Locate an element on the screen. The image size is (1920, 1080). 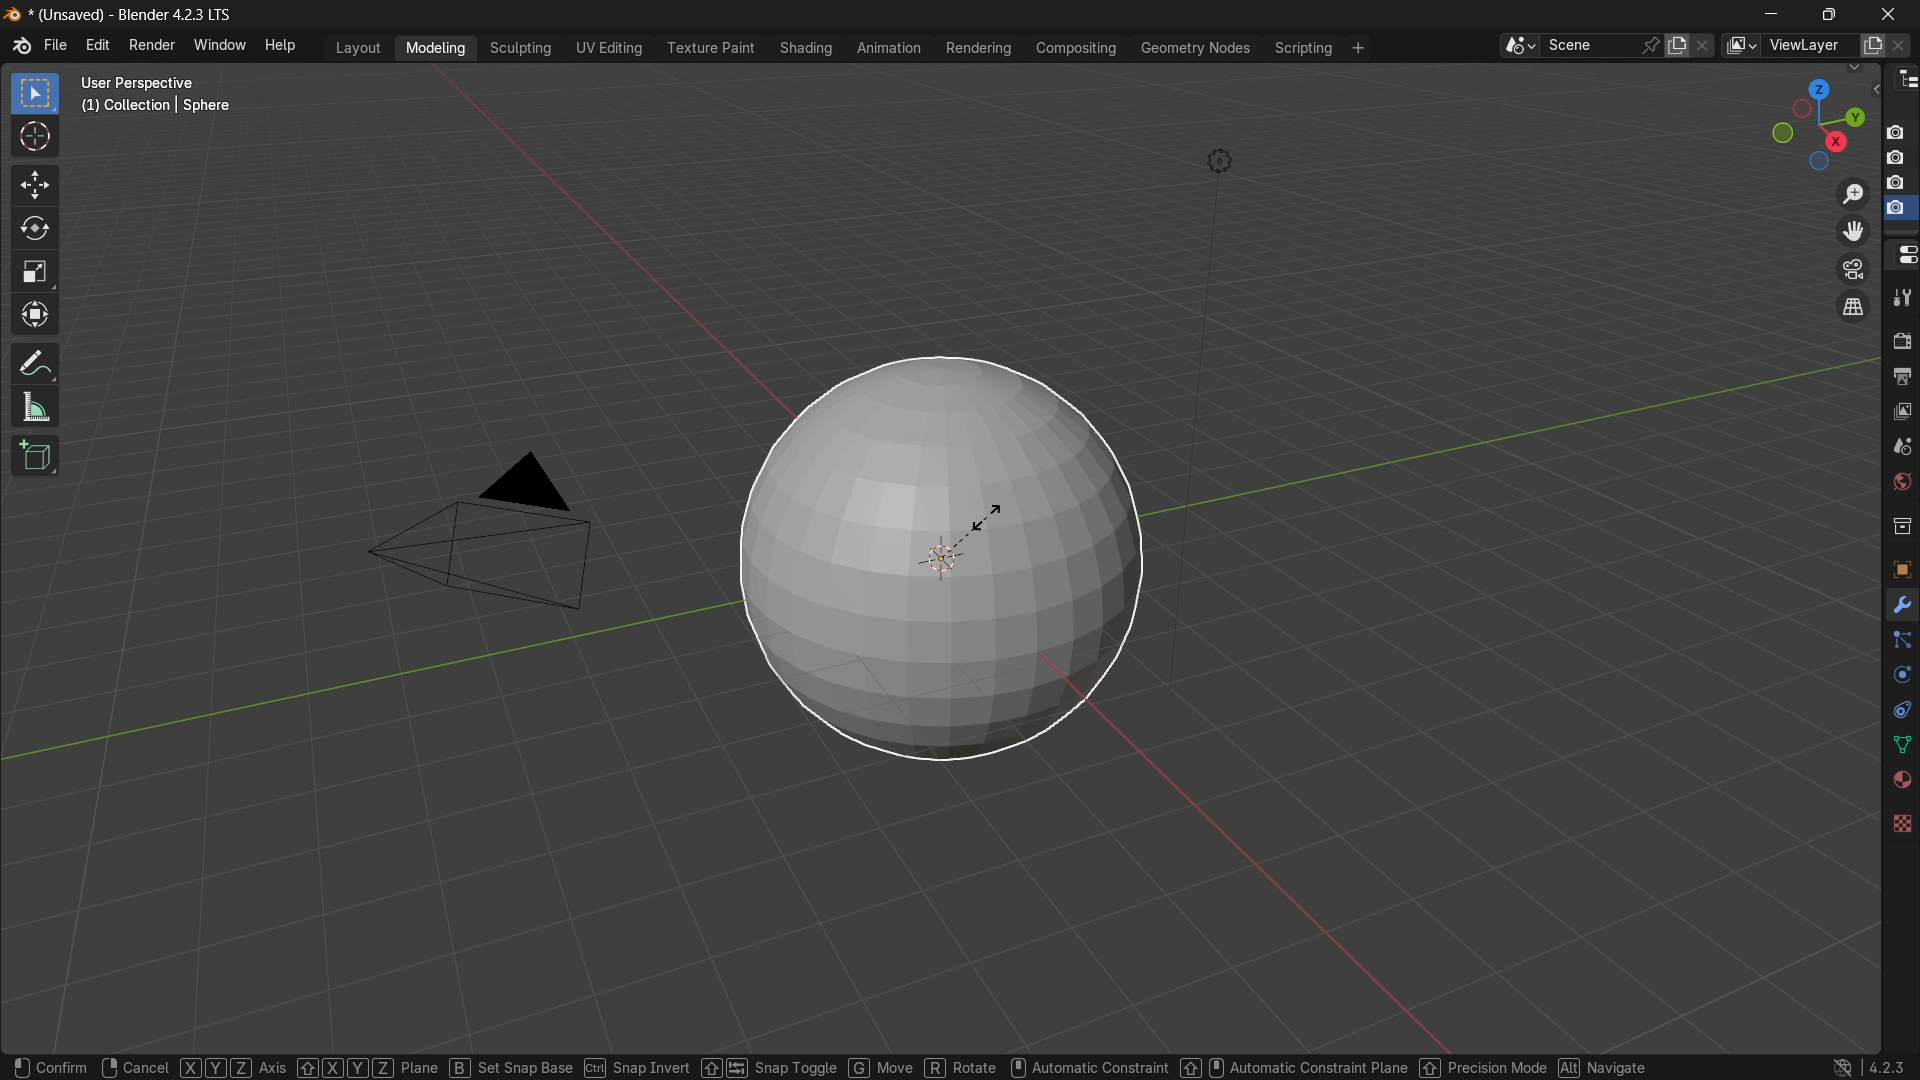
maximize or restore is located at coordinates (1828, 14).